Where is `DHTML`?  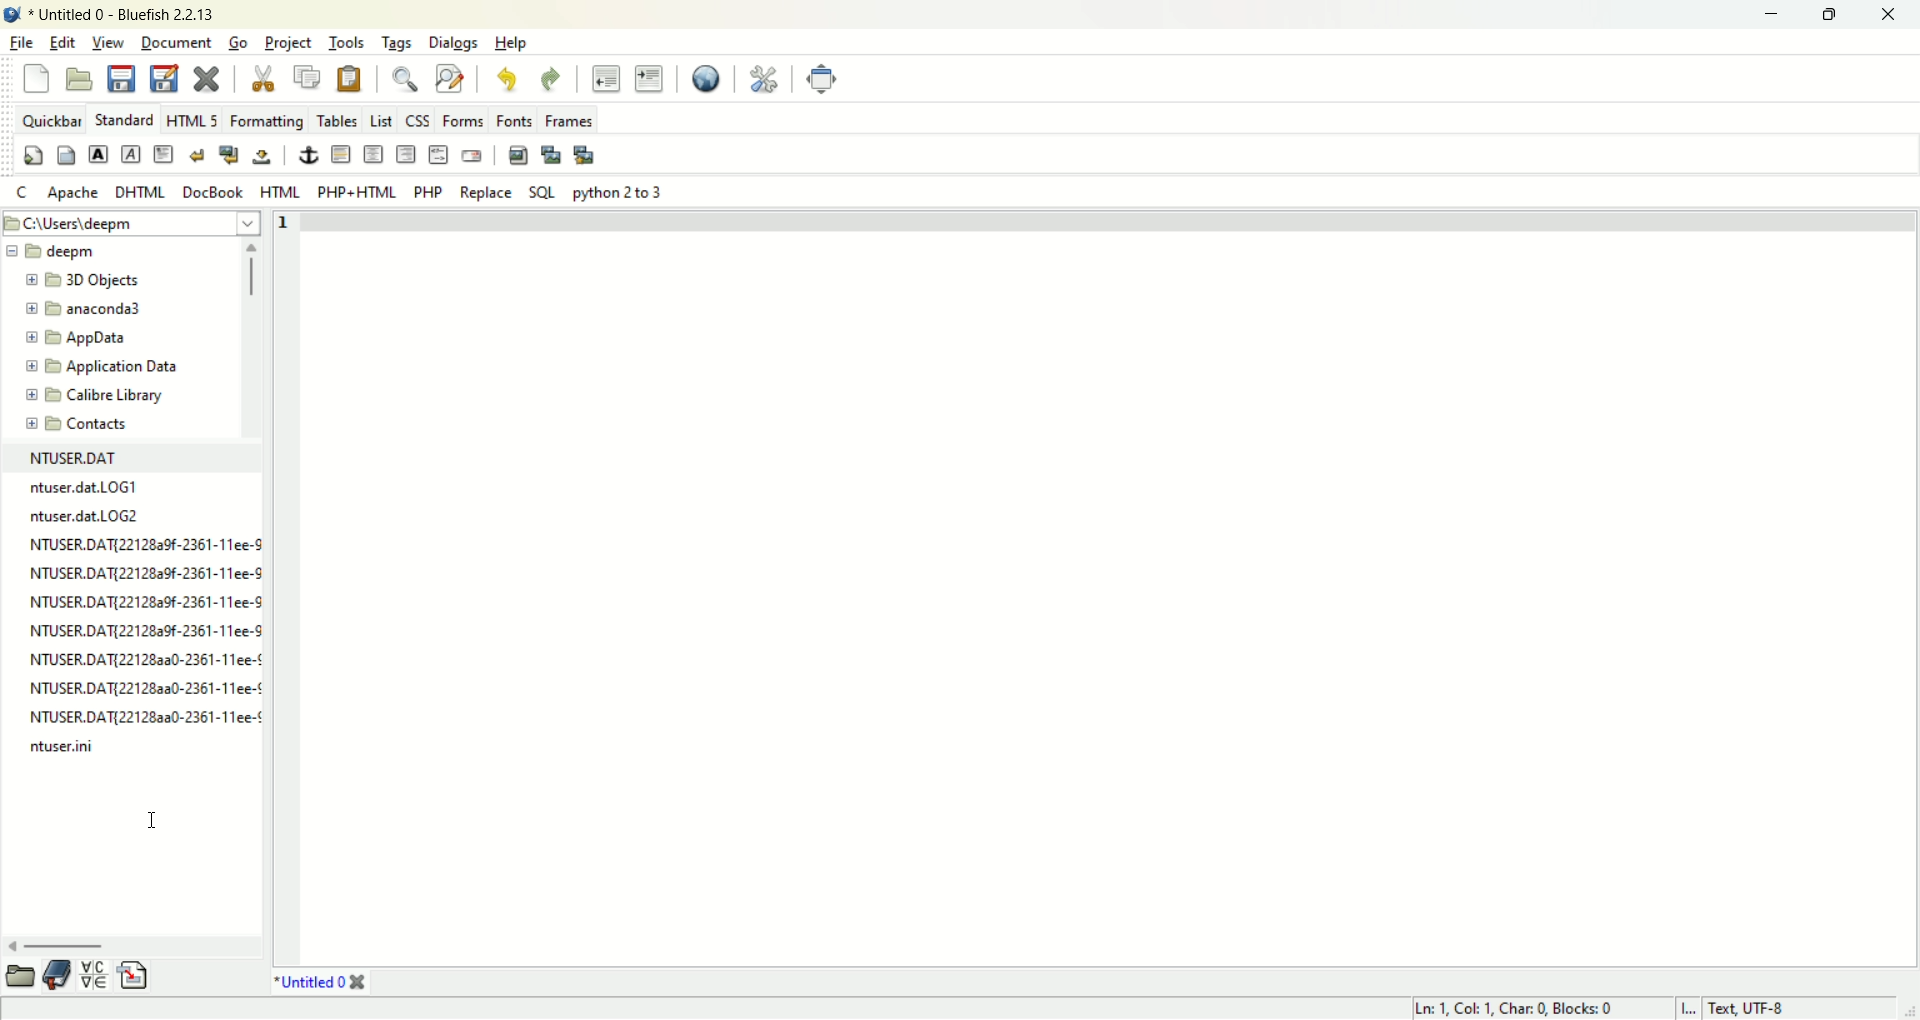
DHTML is located at coordinates (141, 193).